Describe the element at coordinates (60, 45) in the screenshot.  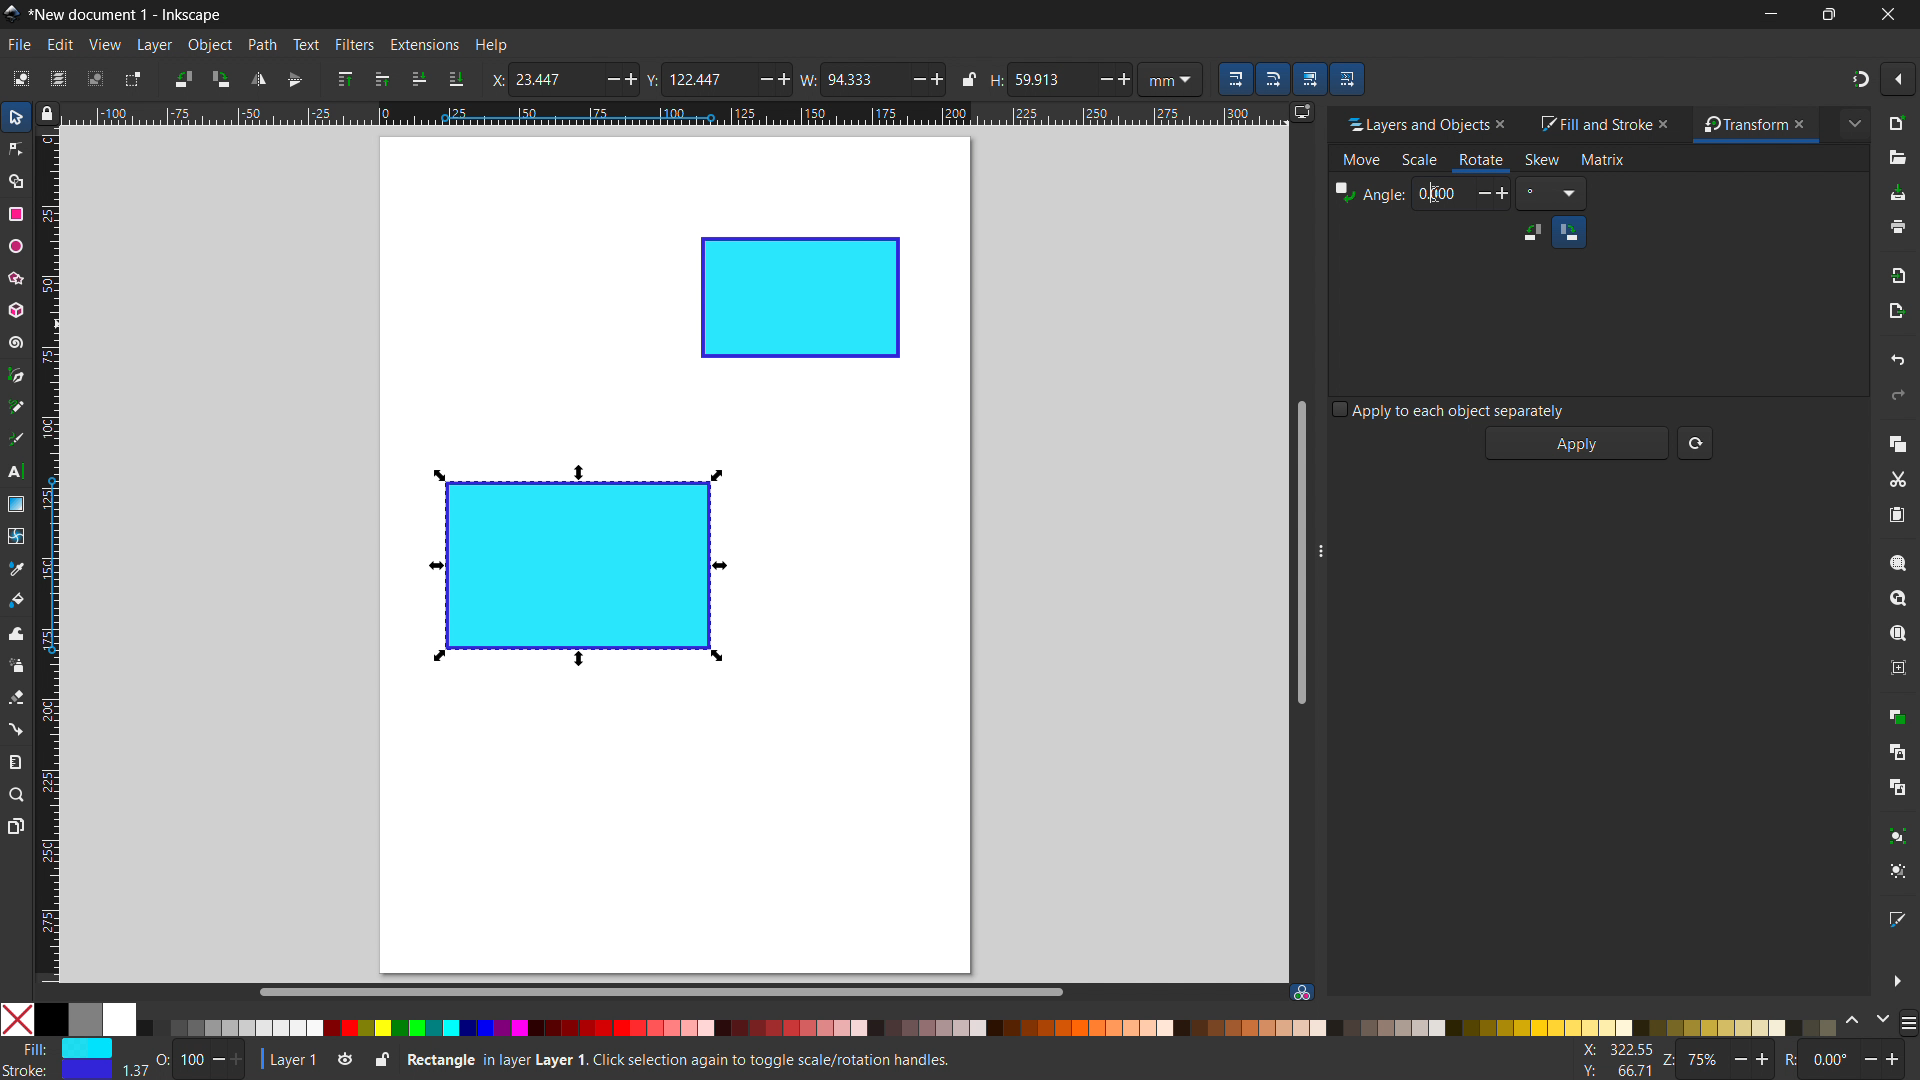
I see `edit` at that location.